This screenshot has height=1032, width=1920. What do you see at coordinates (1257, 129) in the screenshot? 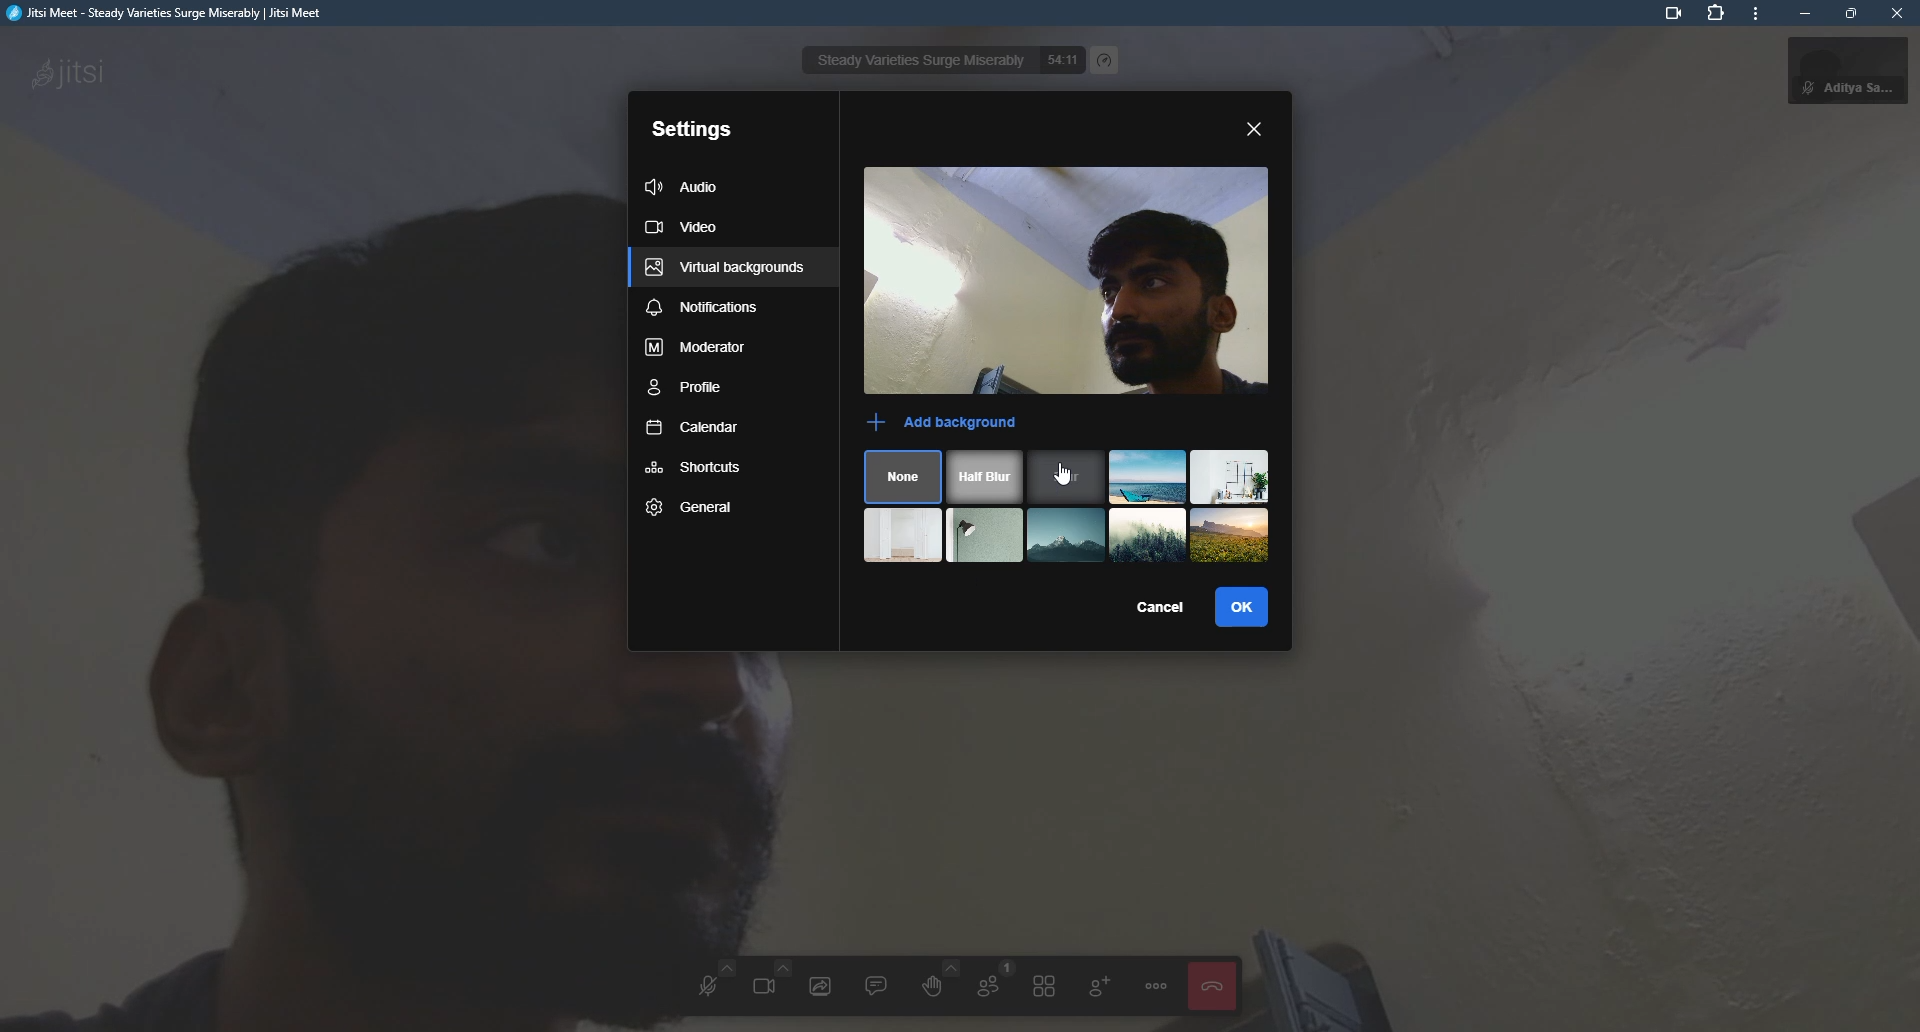
I see `close` at bounding box center [1257, 129].